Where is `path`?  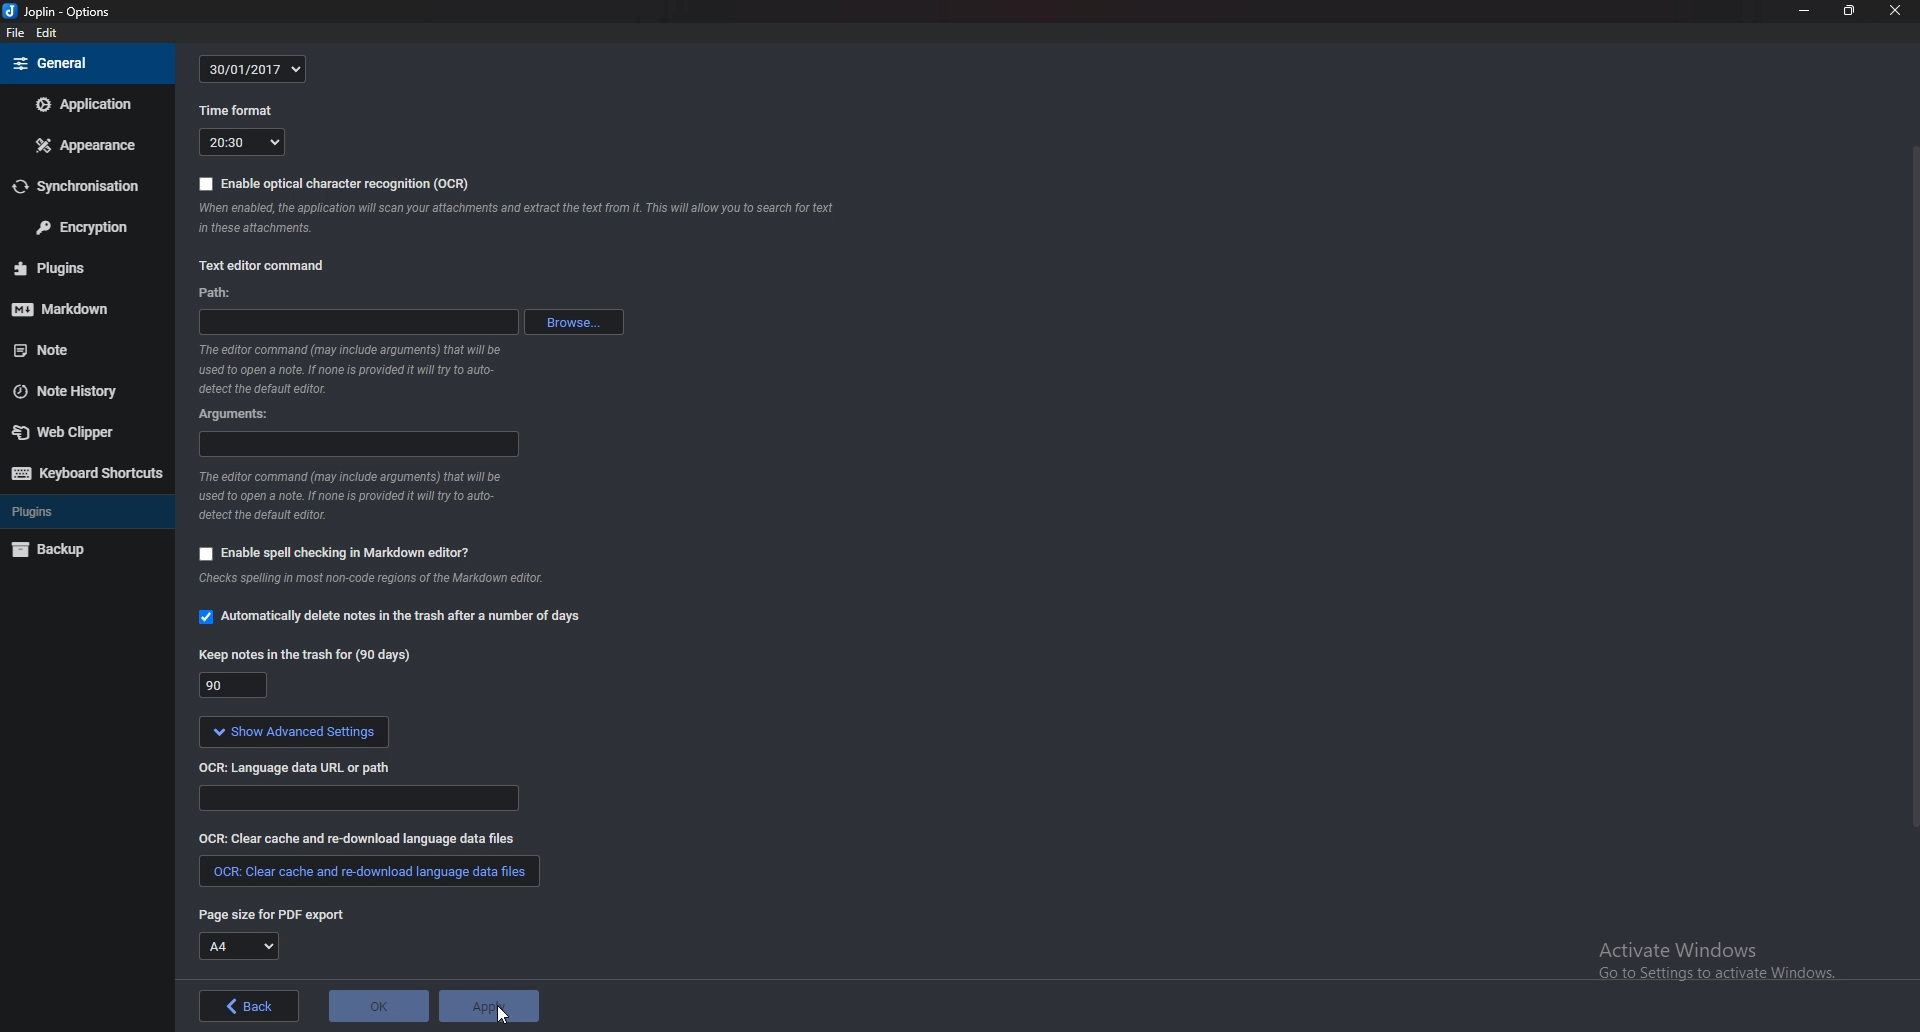 path is located at coordinates (367, 801).